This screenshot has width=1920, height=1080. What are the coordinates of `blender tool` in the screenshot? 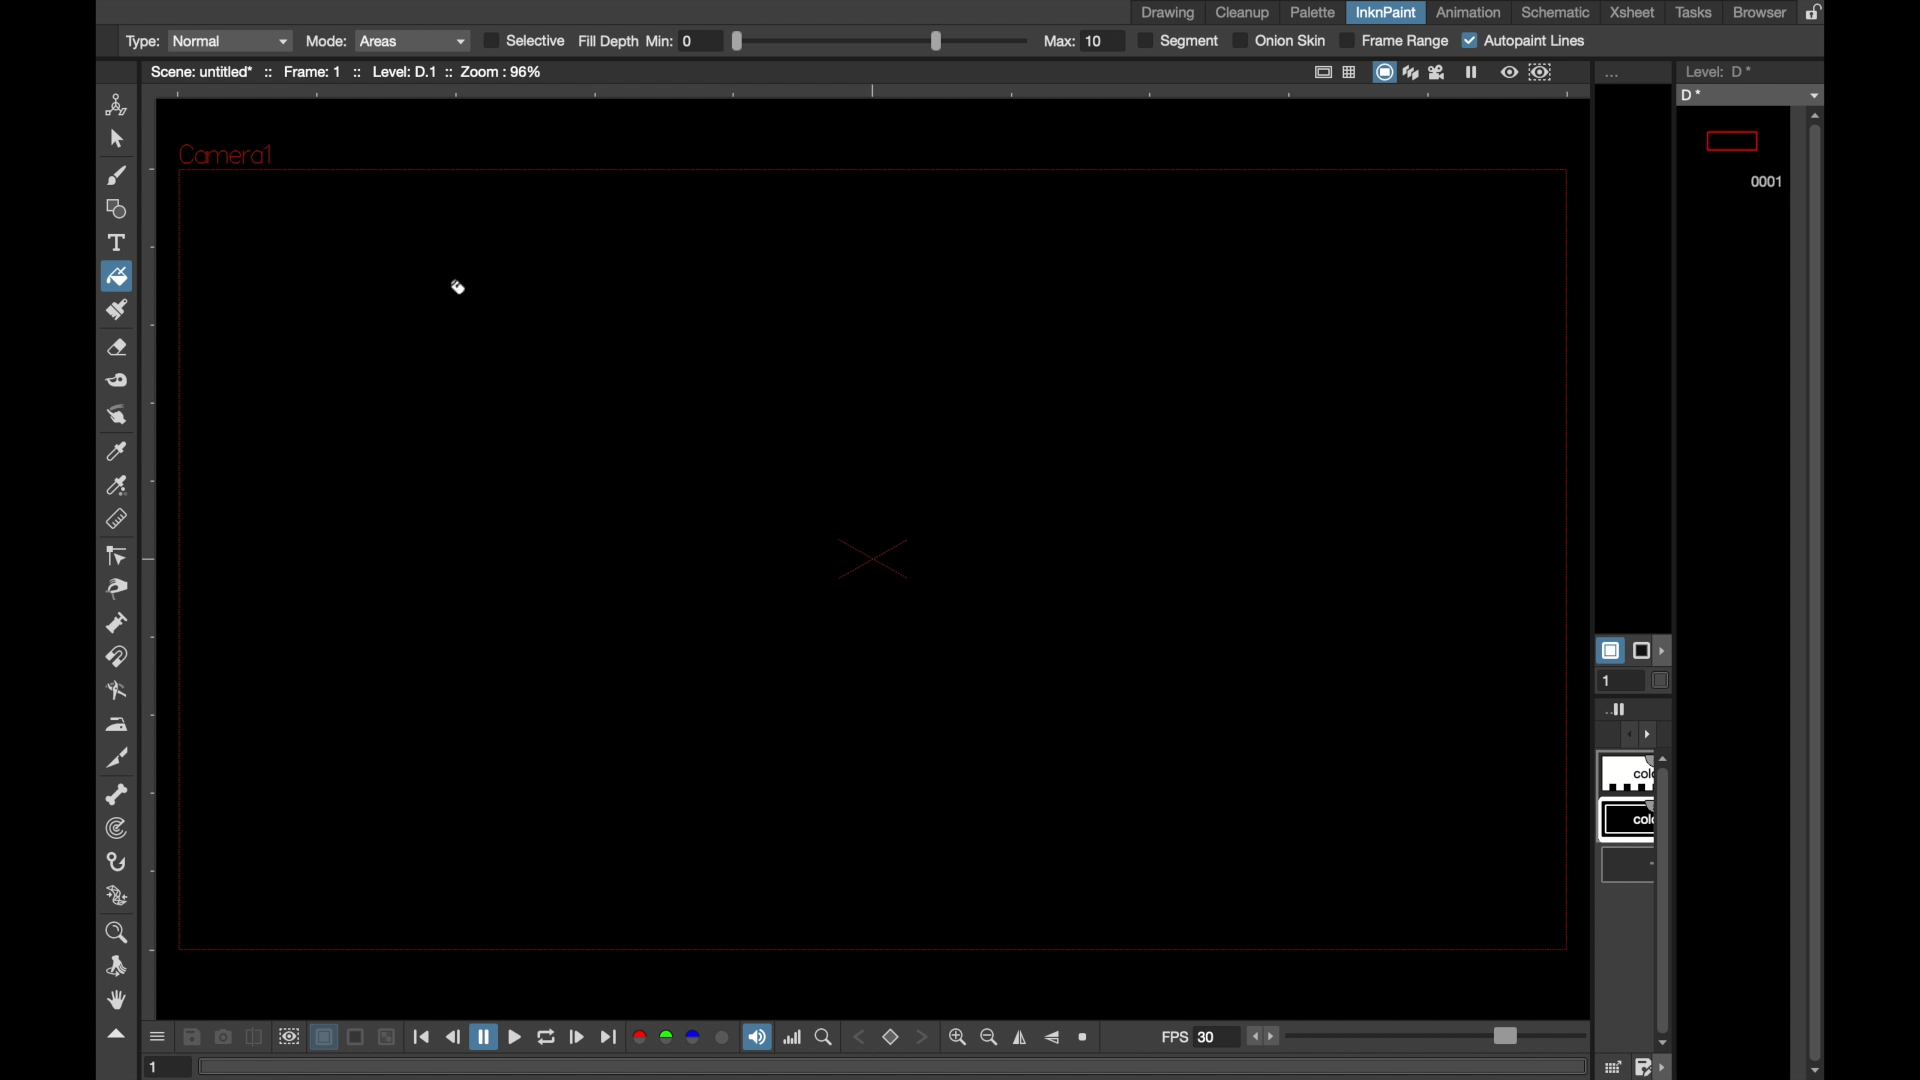 It's located at (115, 691).